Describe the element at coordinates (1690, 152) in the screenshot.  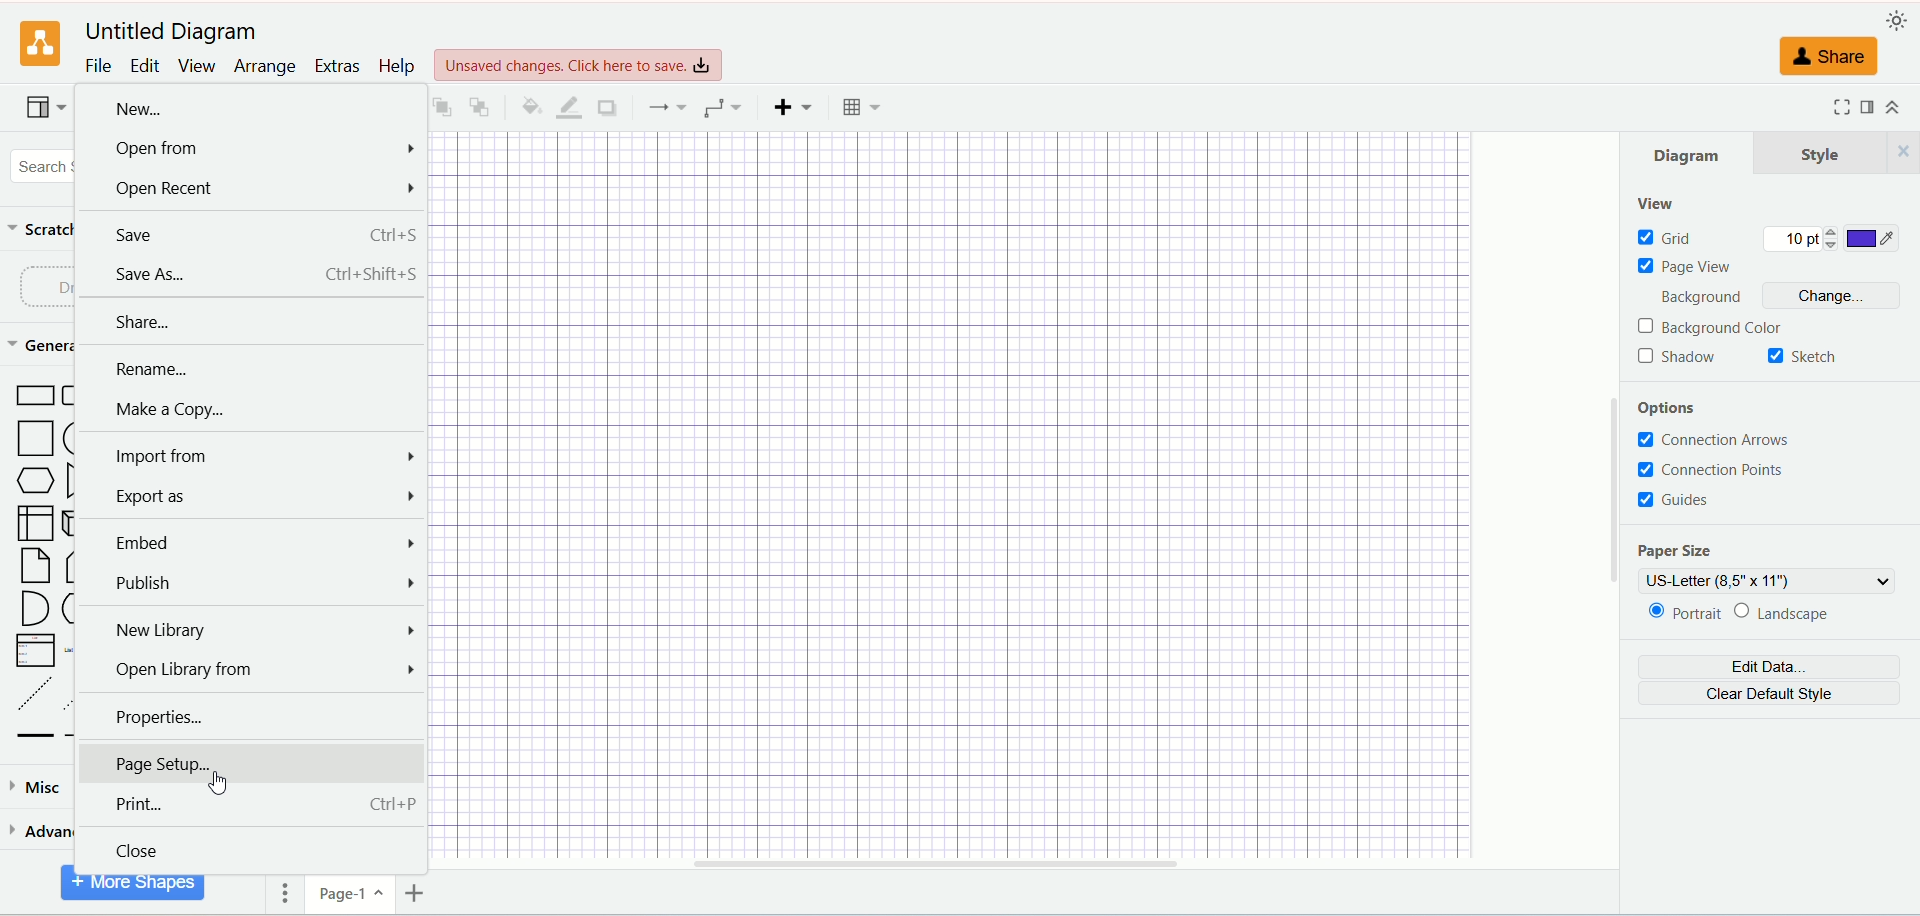
I see `diagram` at that location.